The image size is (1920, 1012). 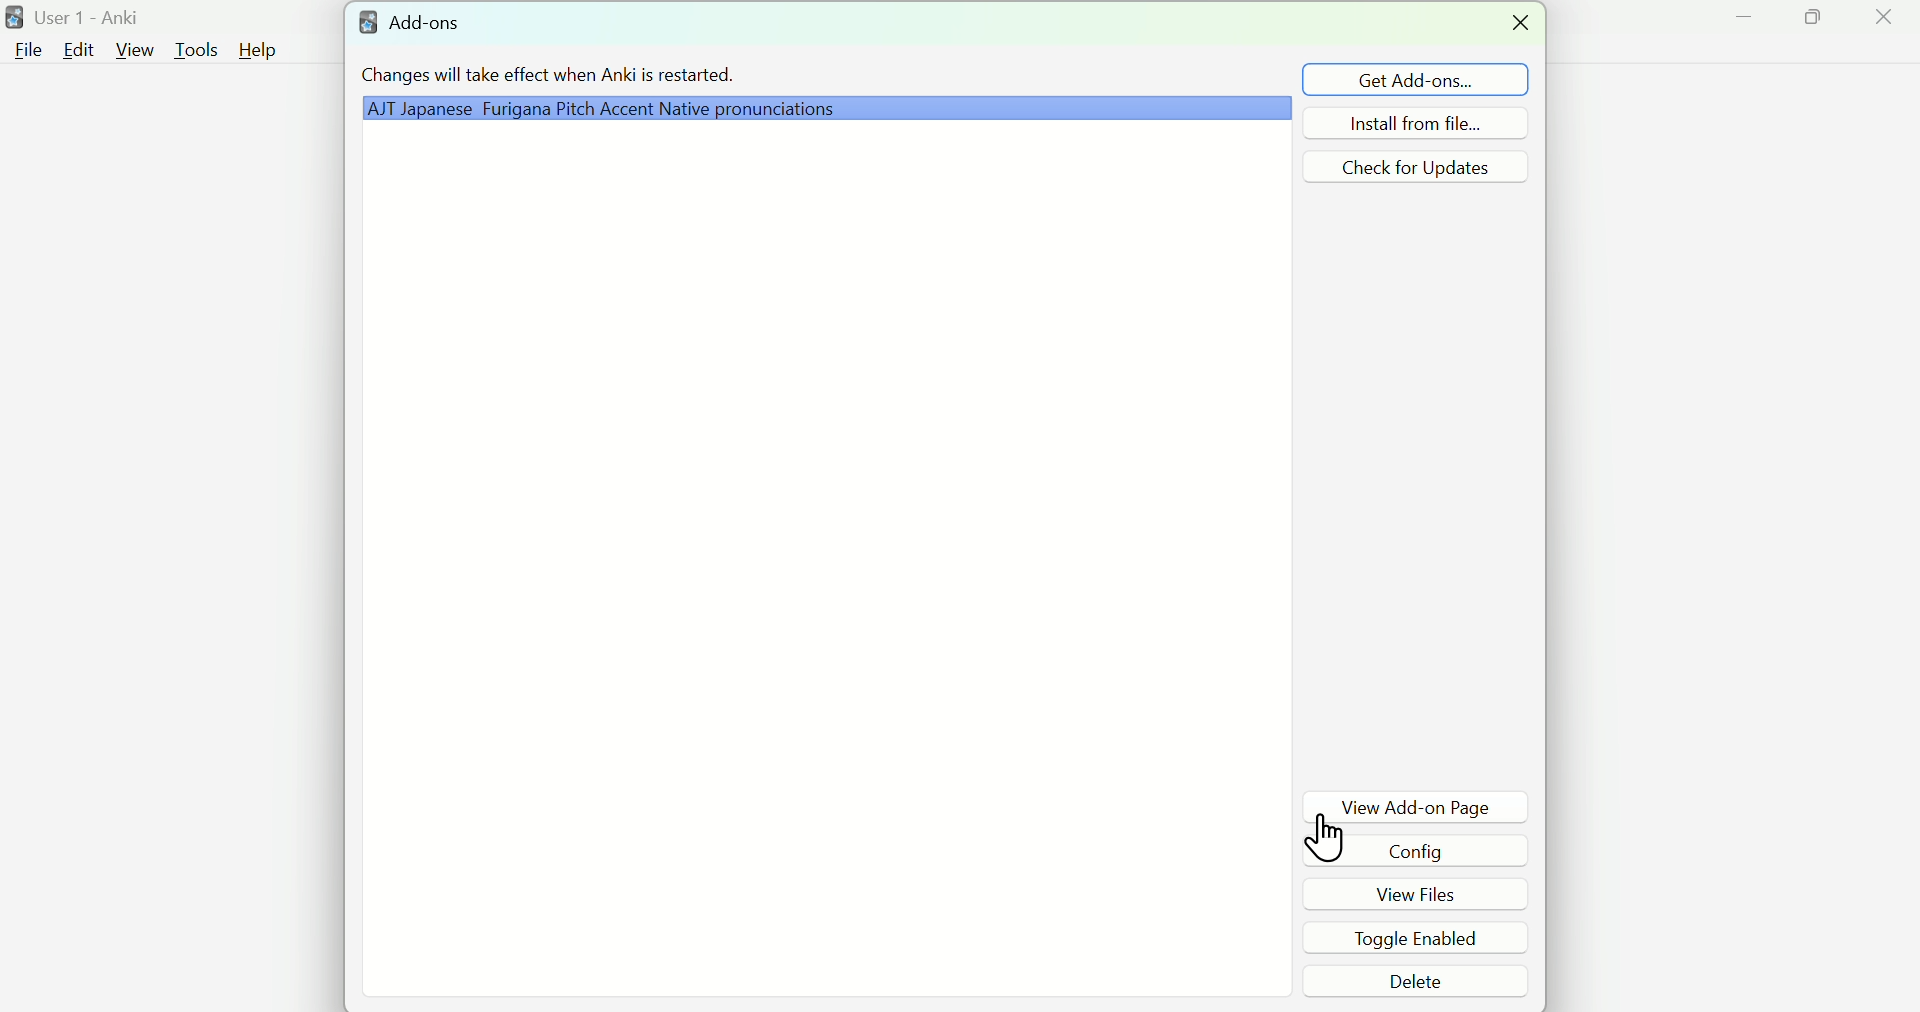 What do you see at coordinates (825, 107) in the screenshot?
I see `Grammar Plugin` at bounding box center [825, 107].